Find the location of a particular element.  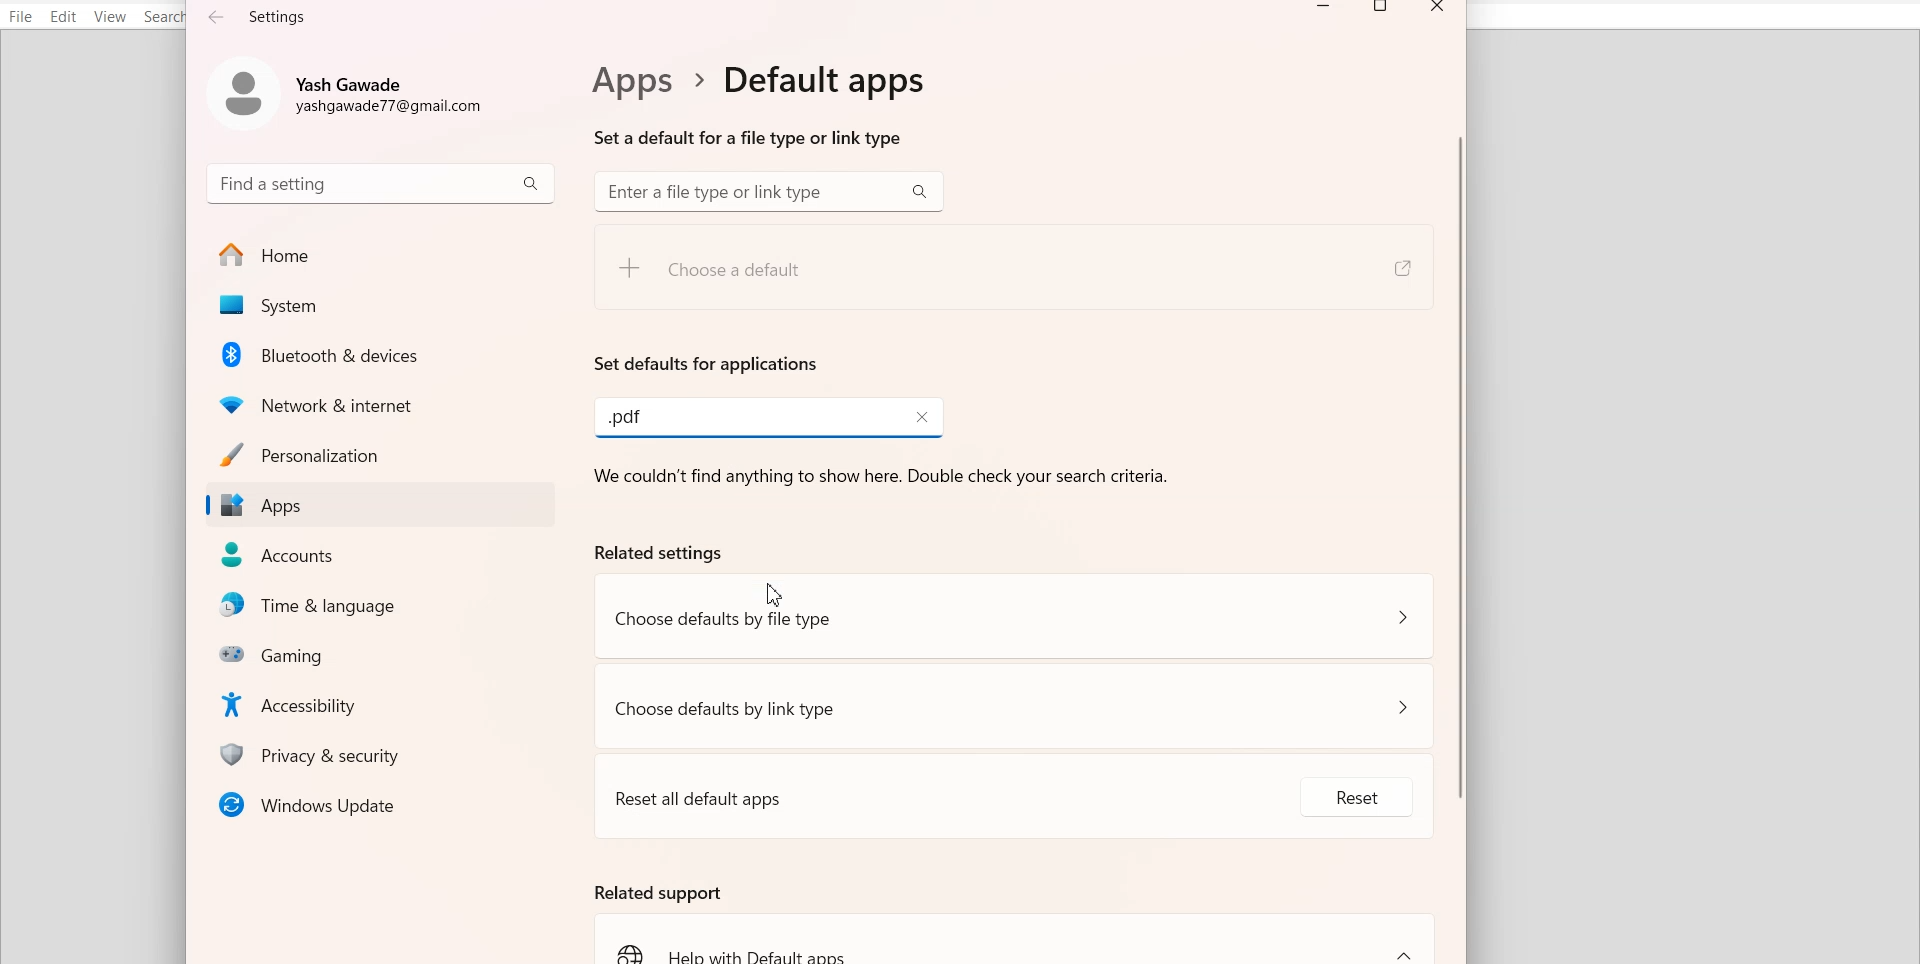

Time & Language is located at coordinates (386, 606).